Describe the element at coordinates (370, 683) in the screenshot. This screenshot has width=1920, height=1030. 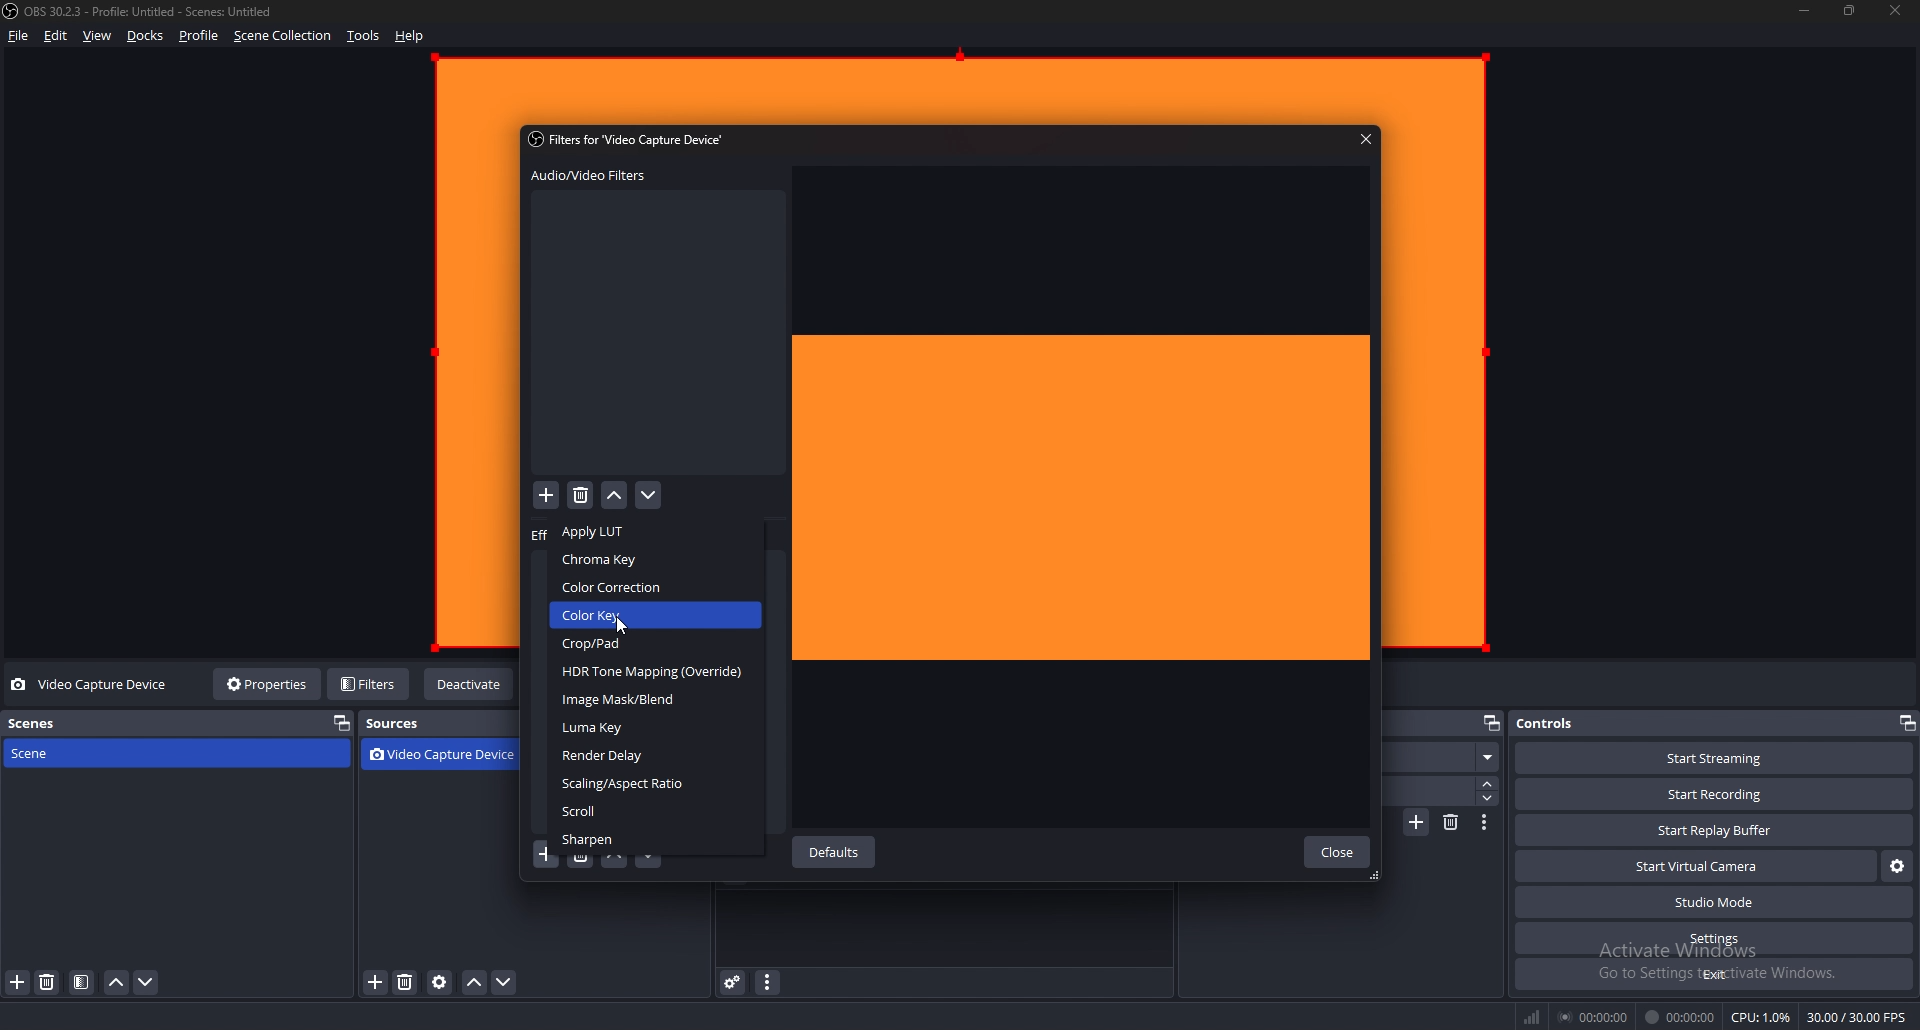
I see `filters` at that location.